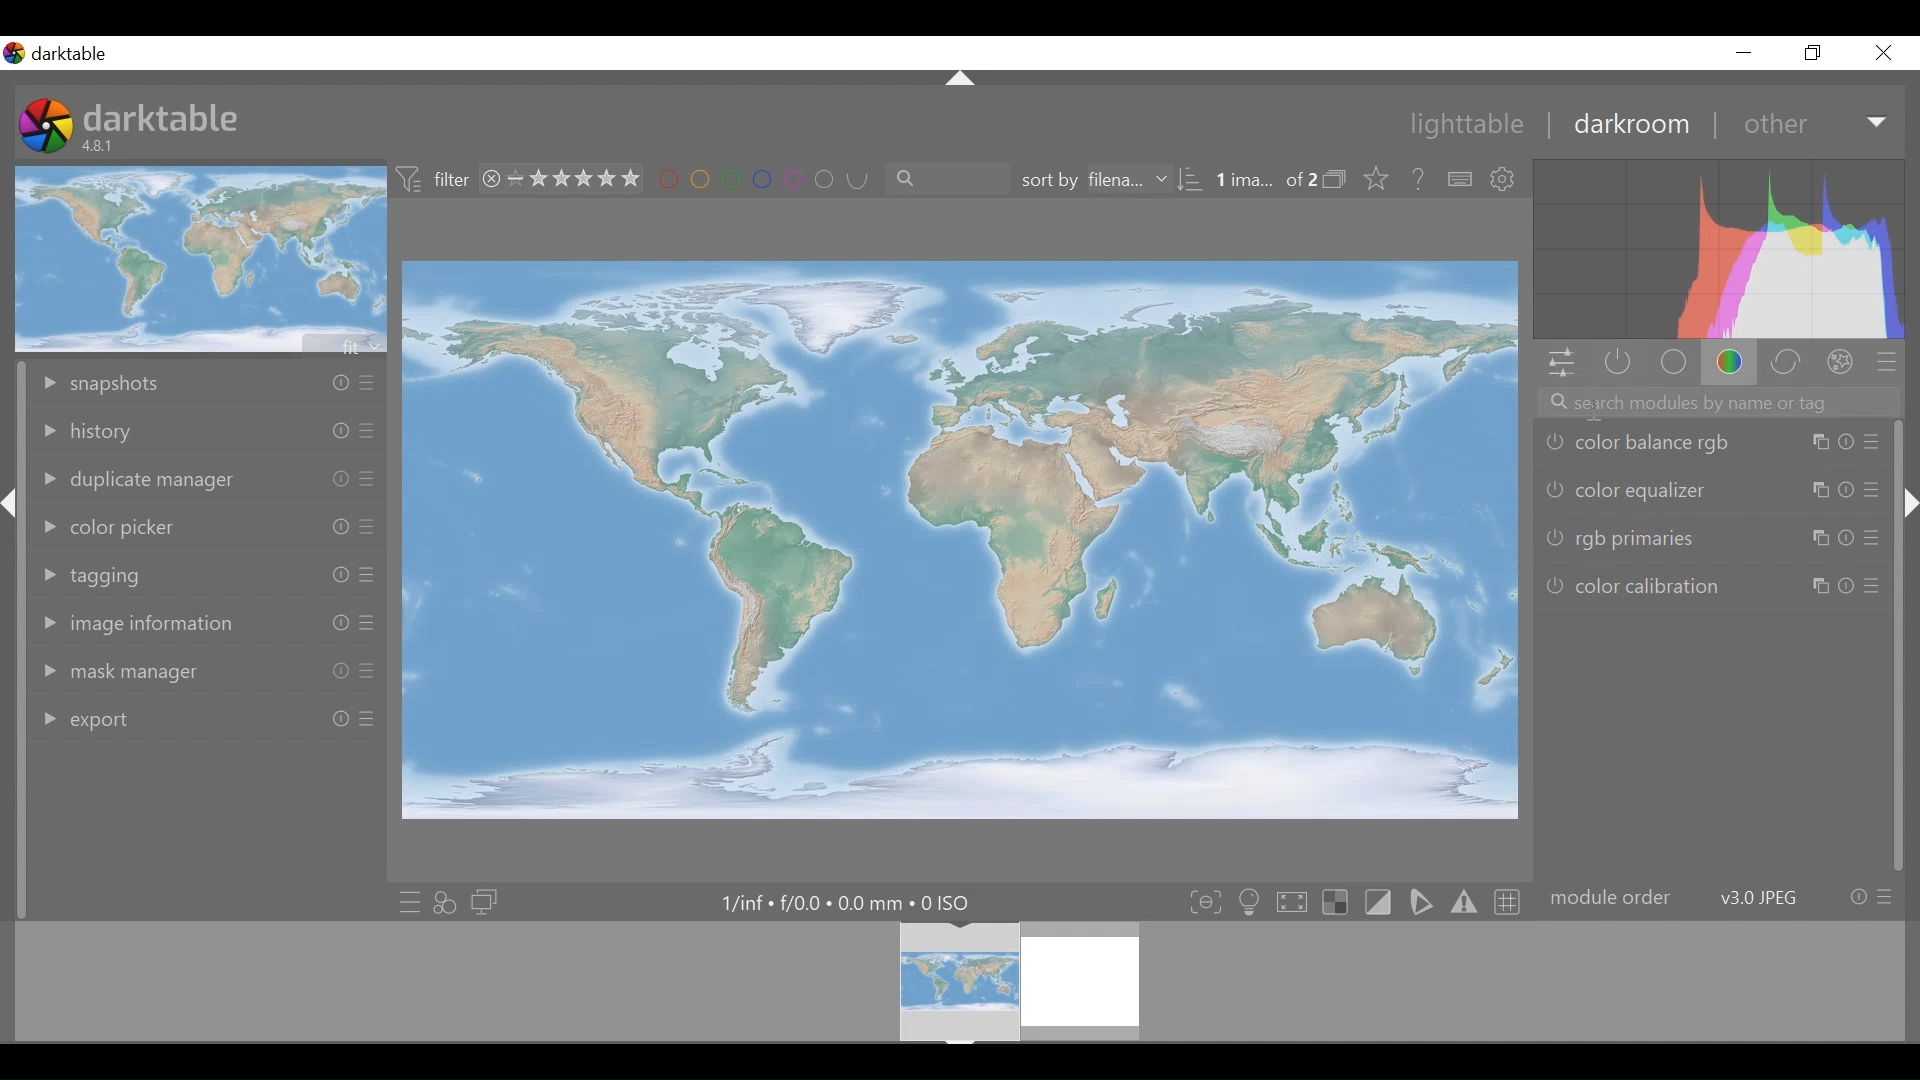  I want to click on Restore, so click(1819, 52).